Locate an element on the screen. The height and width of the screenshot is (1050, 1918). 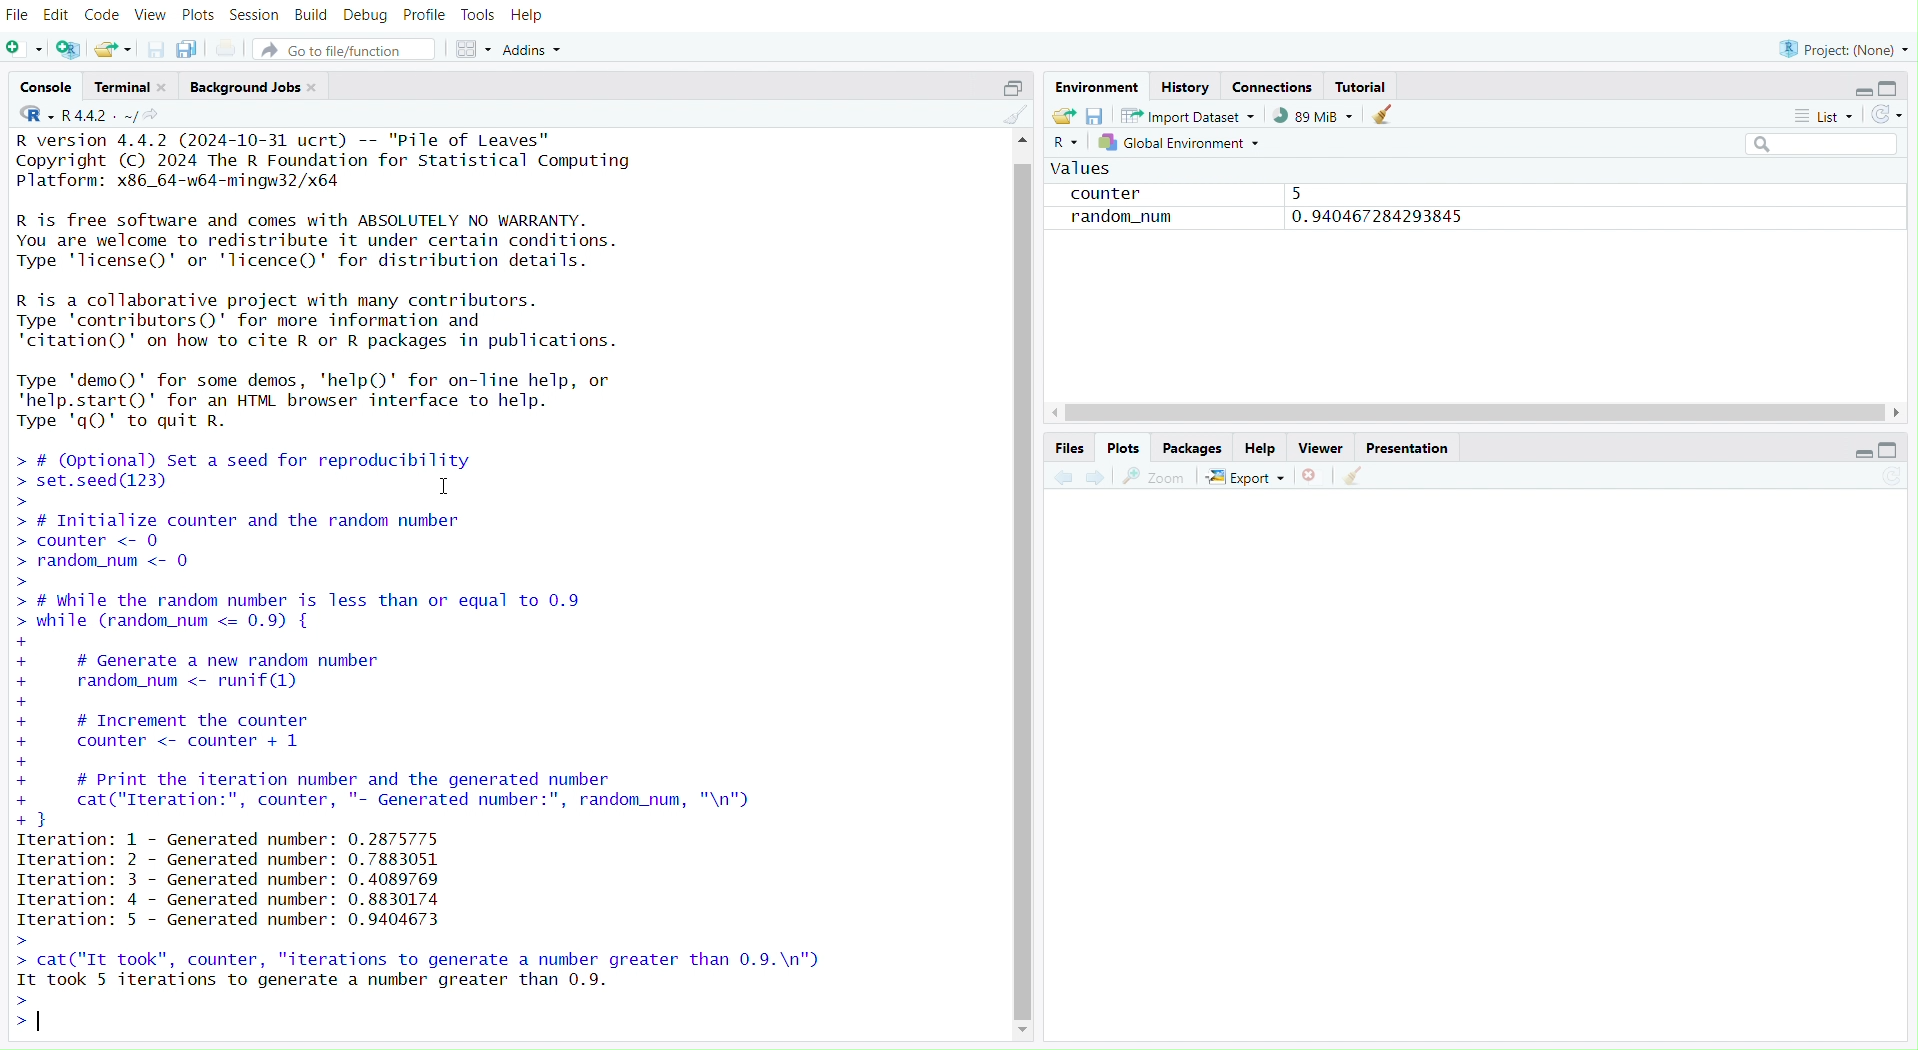
History is located at coordinates (1191, 84).